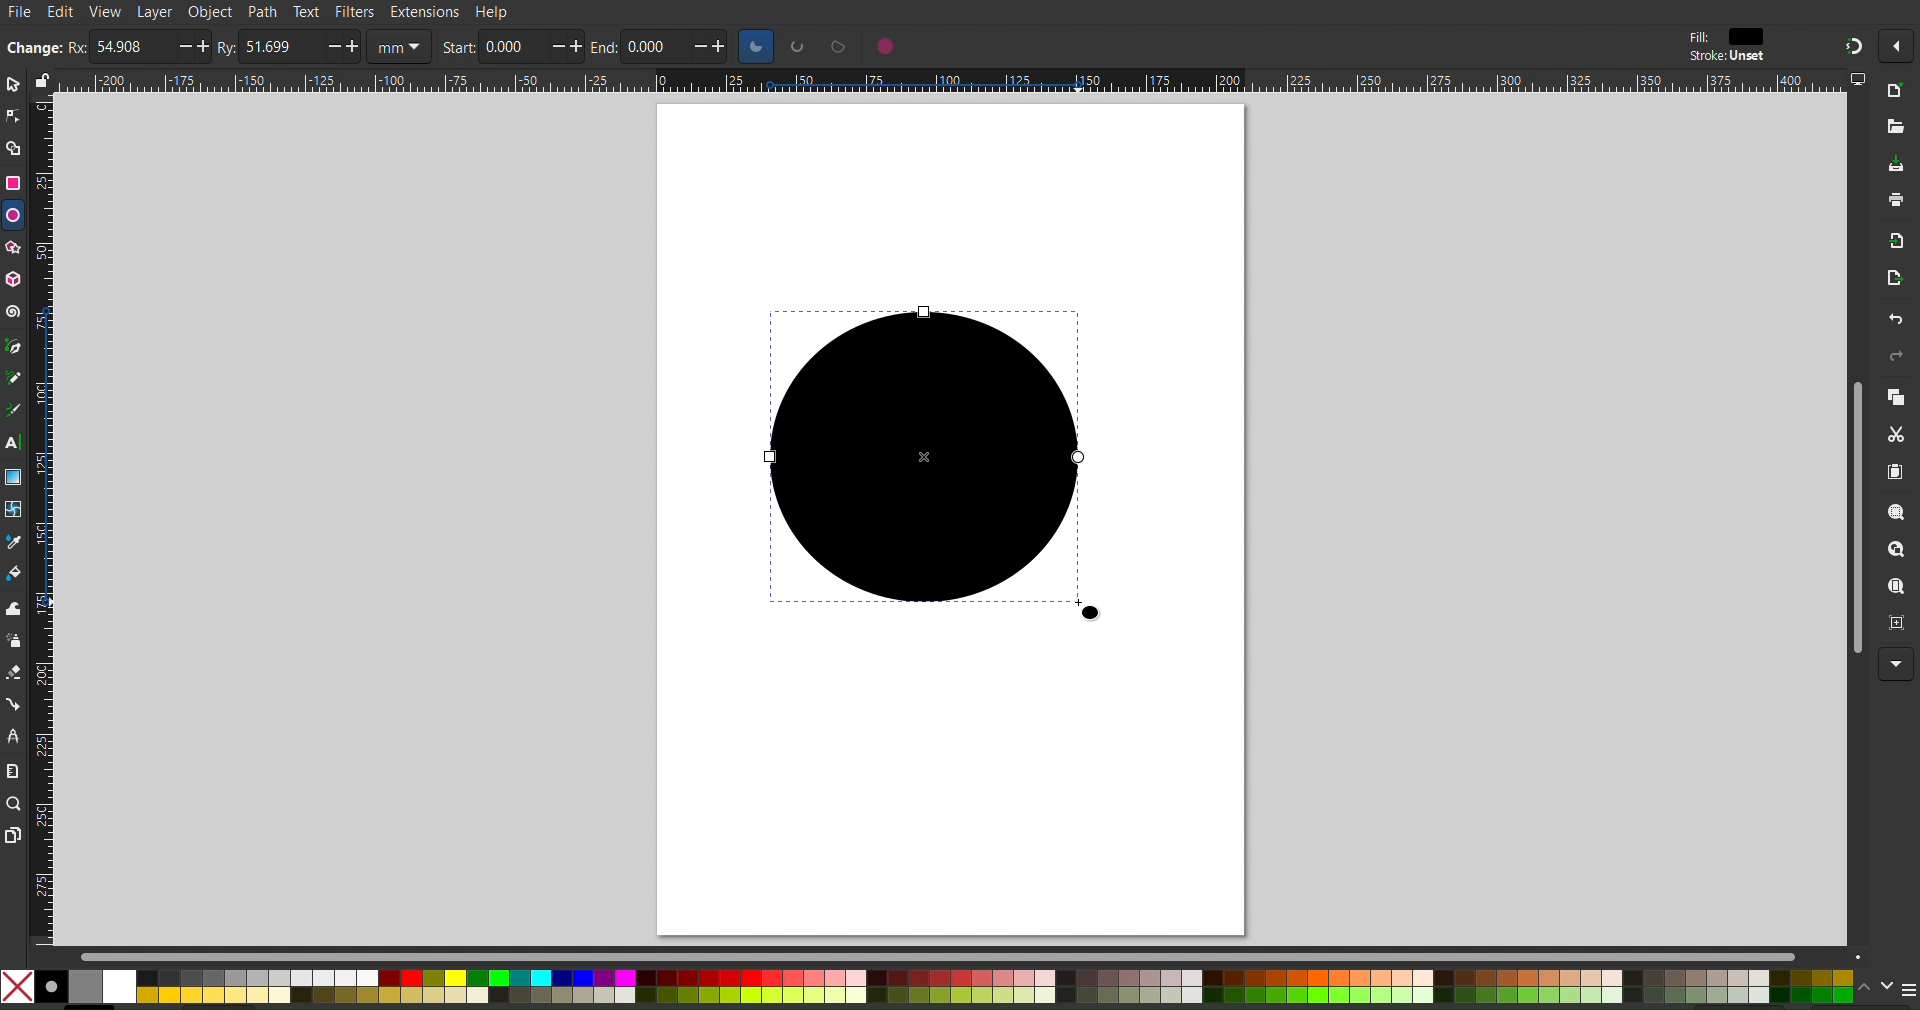  Describe the element at coordinates (1895, 513) in the screenshot. I see `Zoom Selection` at that location.